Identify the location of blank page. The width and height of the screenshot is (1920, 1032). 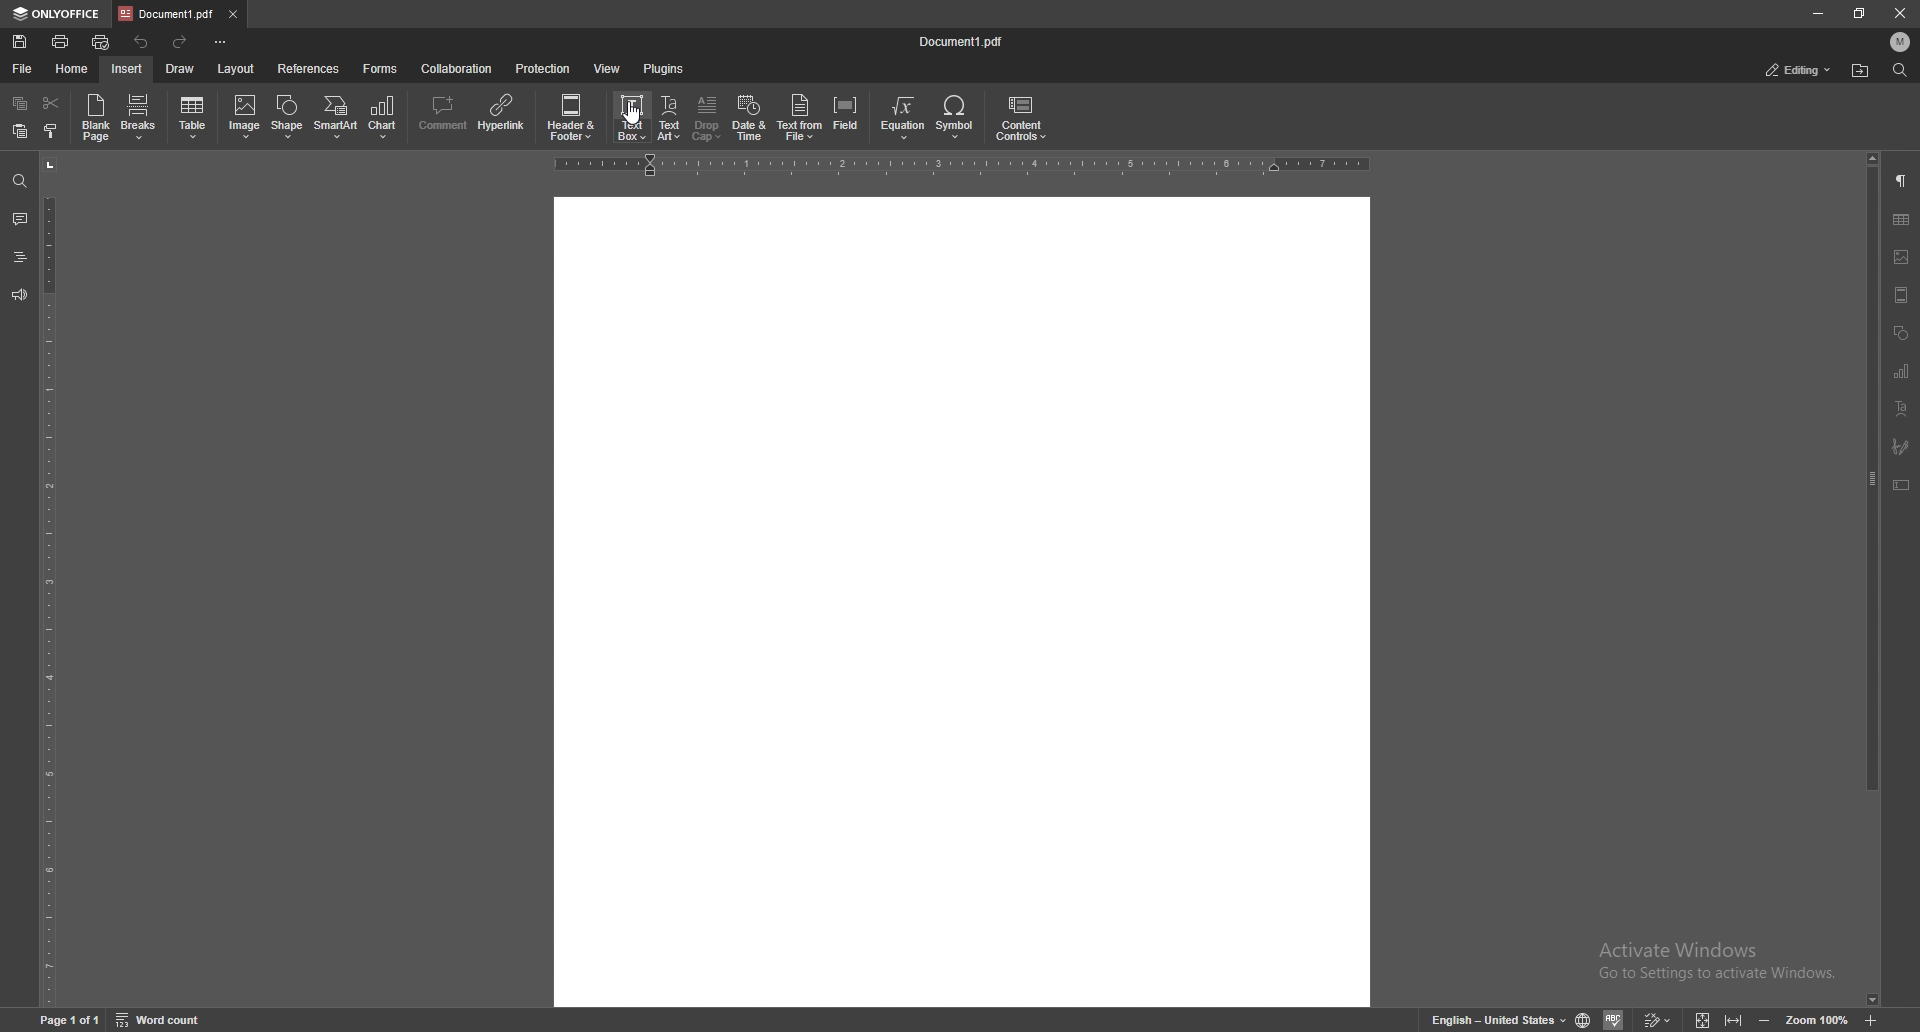
(95, 117).